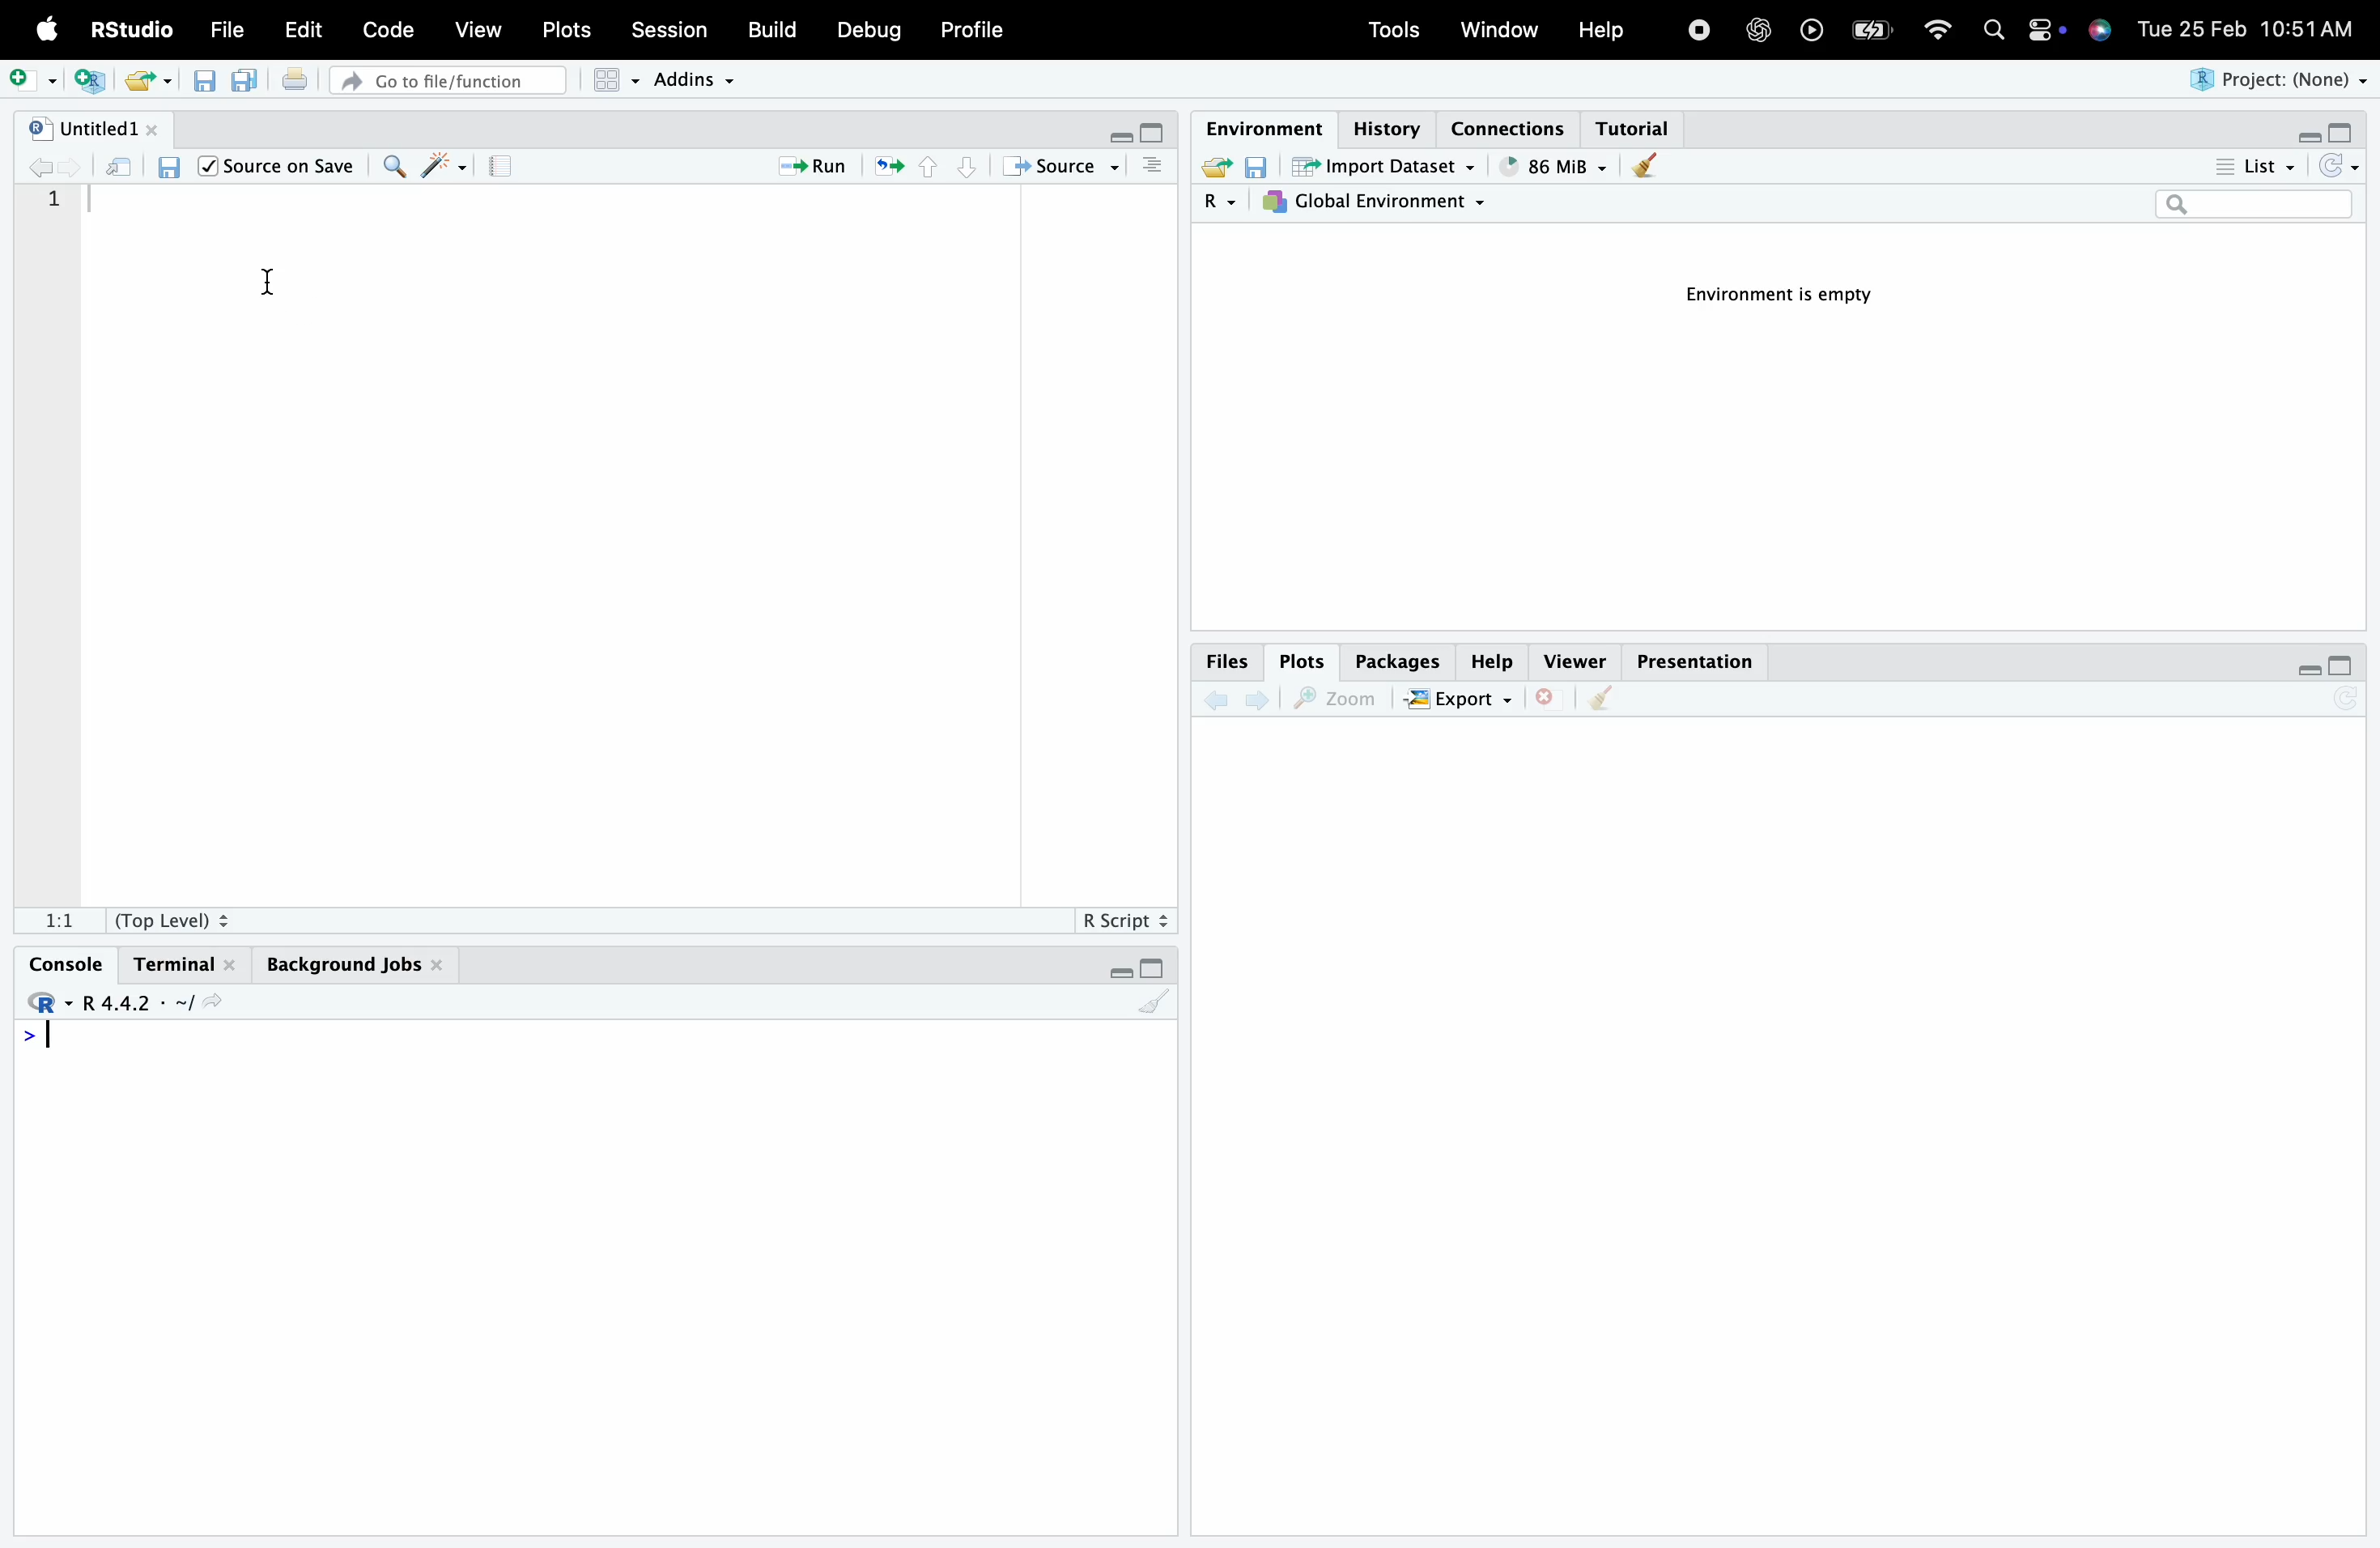 The height and width of the screenshot is (1548, 2380). What do you see at coordinates (1693, 657) in the screenshot?
I see `Presentation` at bounding box center [1693, 657].